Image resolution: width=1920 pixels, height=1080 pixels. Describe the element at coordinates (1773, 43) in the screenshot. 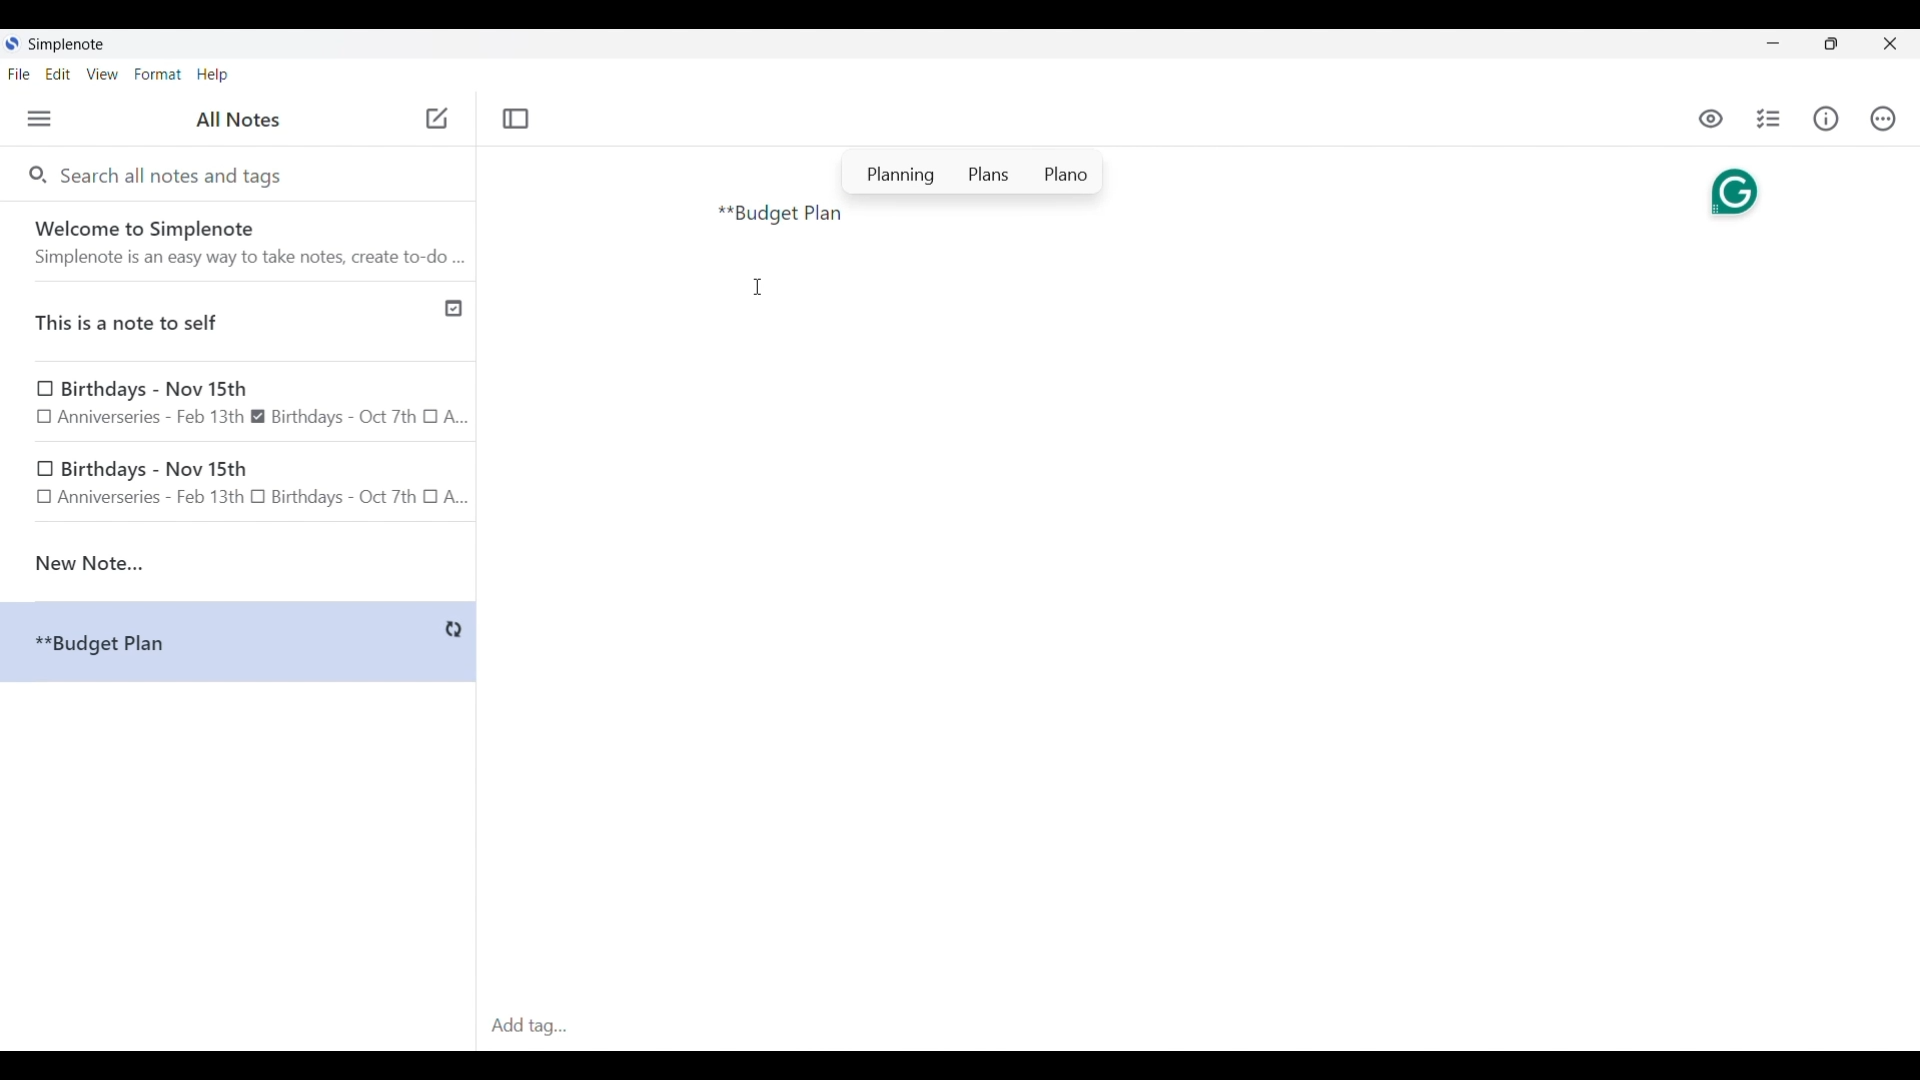

I see `Minimize` at that location.